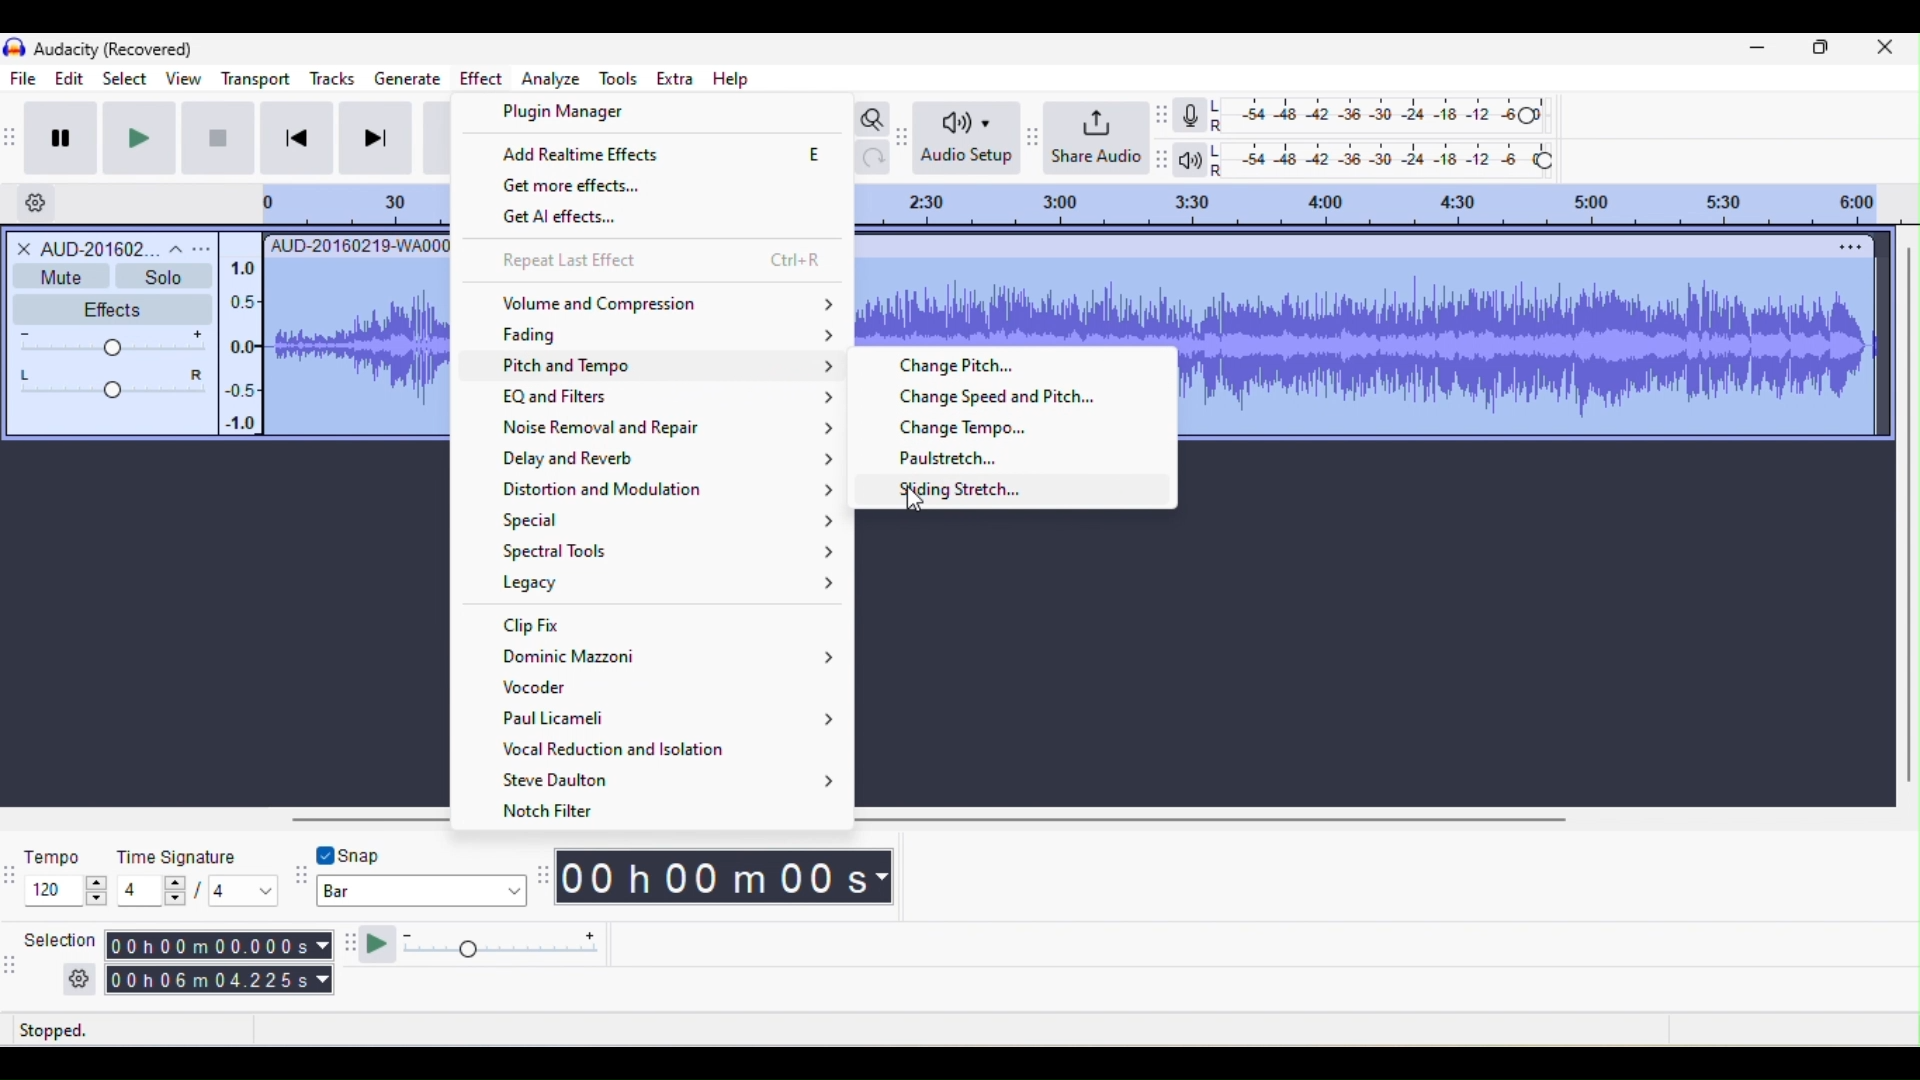 Image resolution: width=1920 pixels, height=1080 pixels. What do you see at coordinates (665, 260) in the screenshot?
I see `repeat last effect` at bounding box center [665, 260].